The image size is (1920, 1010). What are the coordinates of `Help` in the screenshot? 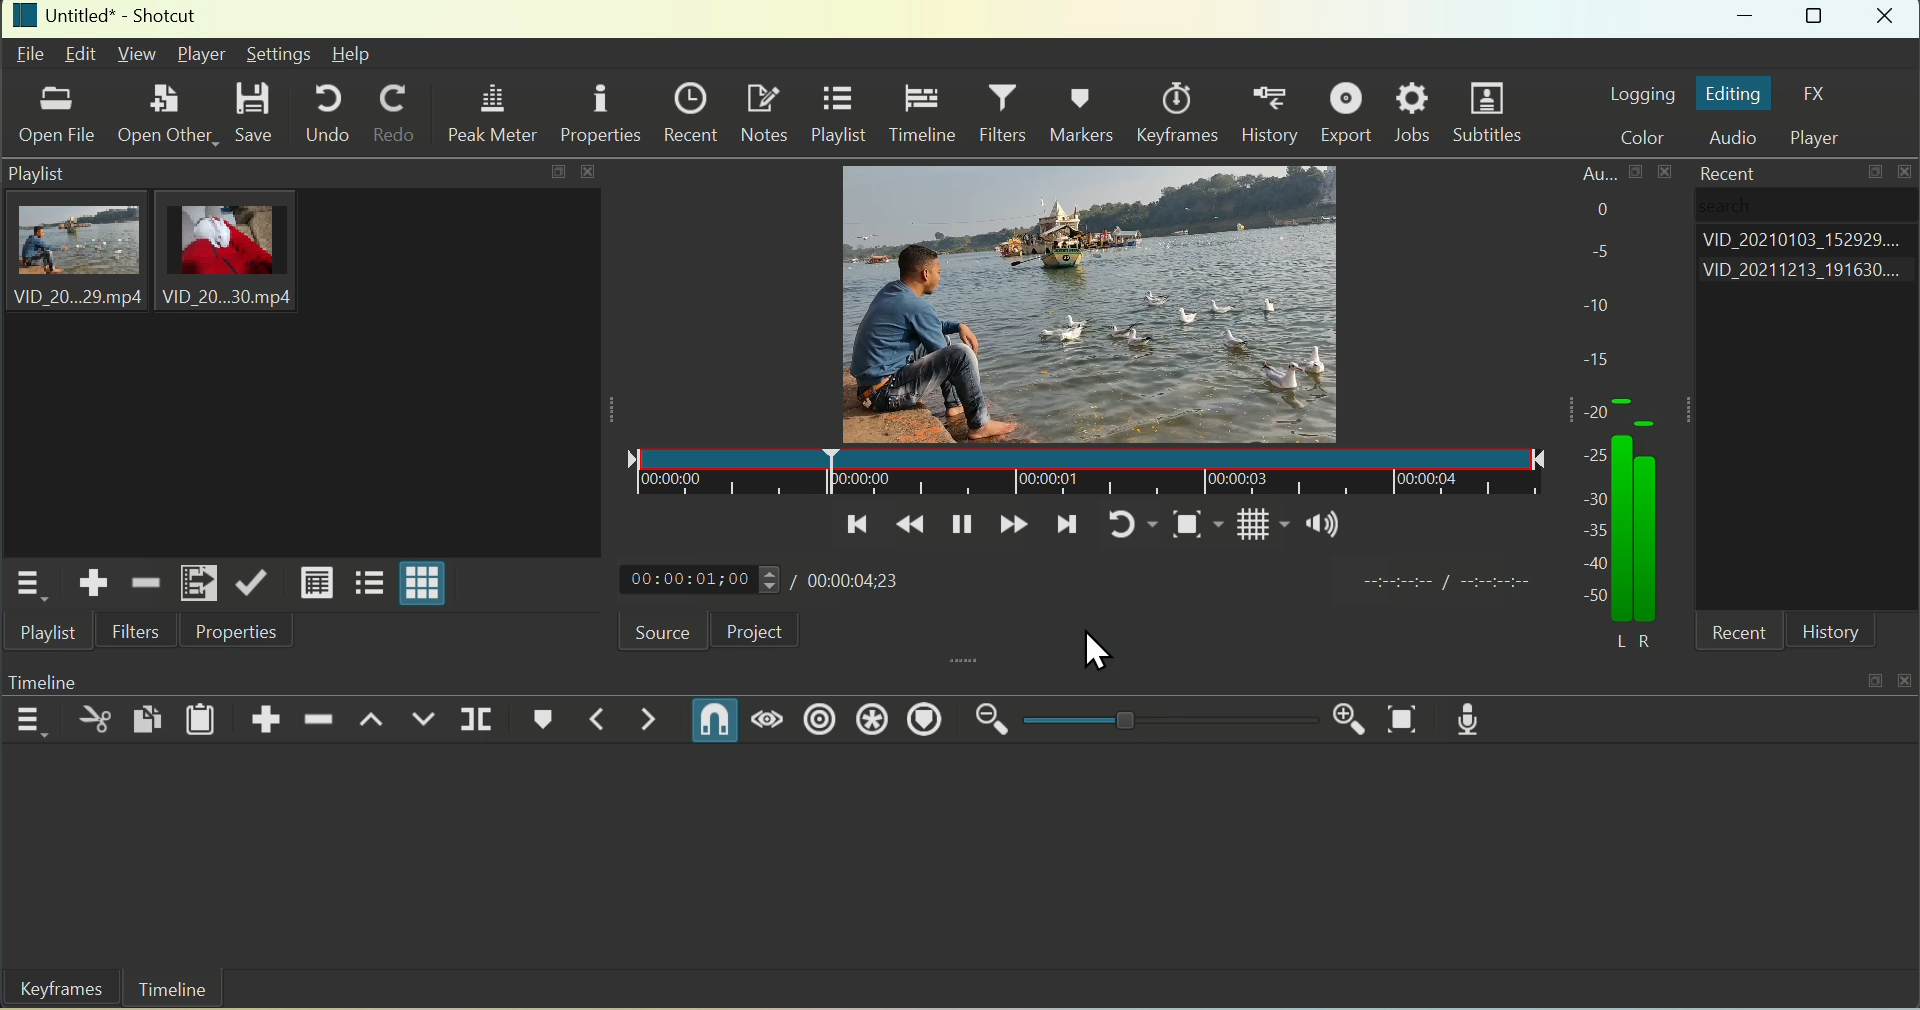 It's located at (352, 54).